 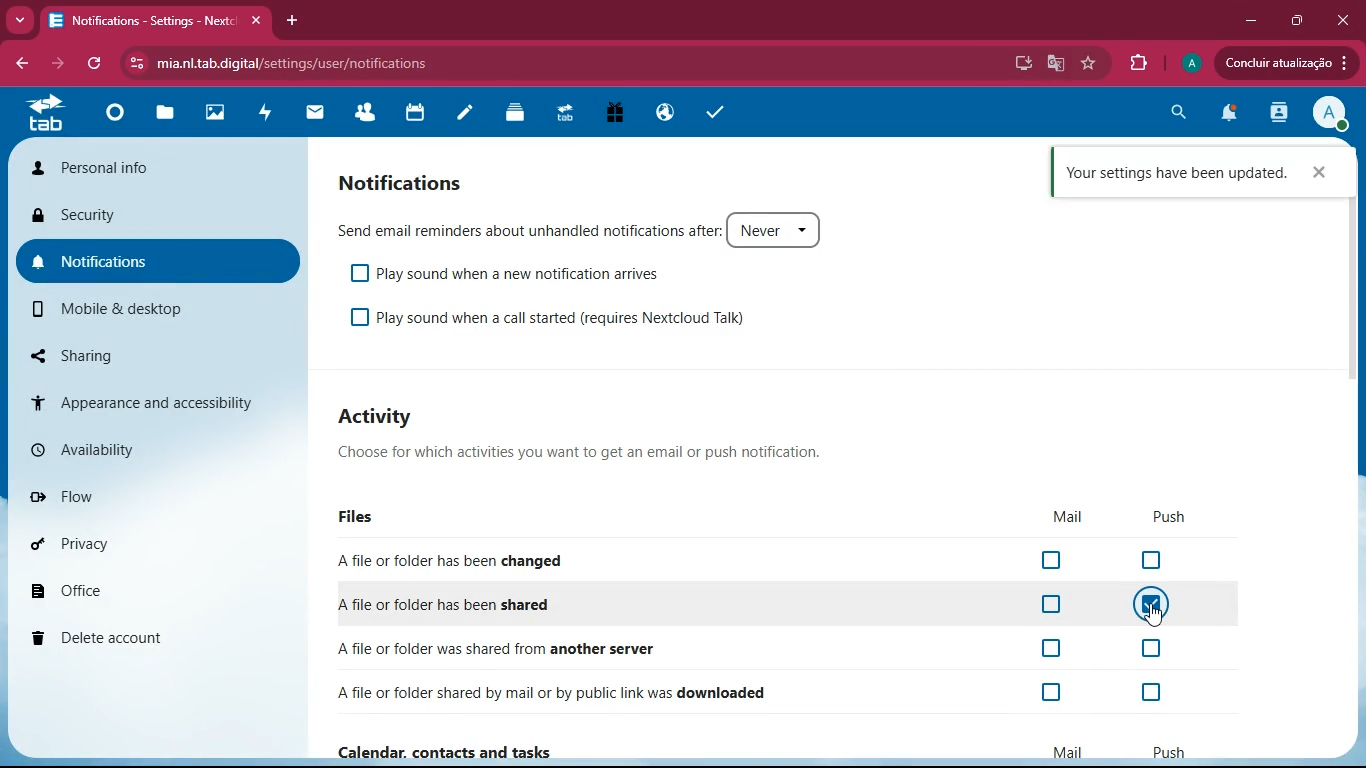 I want to click on calendar, so click(x=410, y=113).